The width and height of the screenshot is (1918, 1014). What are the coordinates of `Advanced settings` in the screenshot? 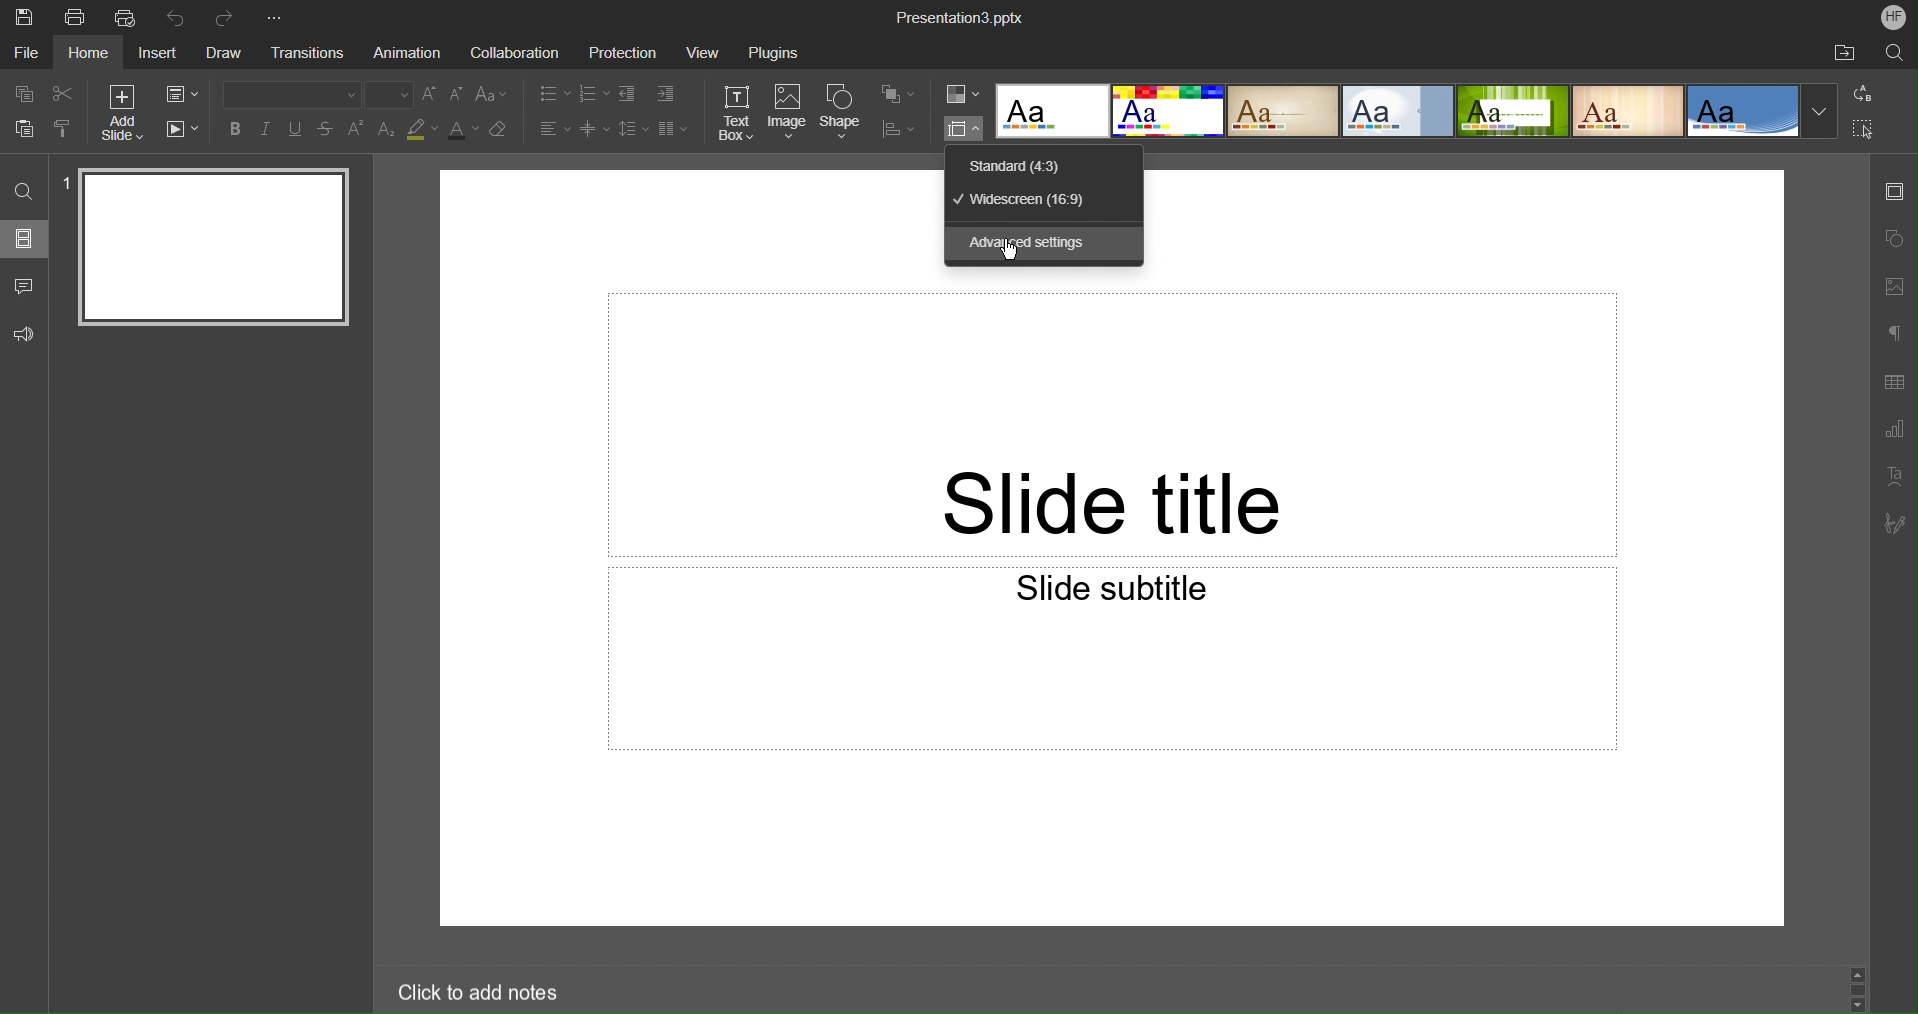 It's located at (1031, 244).